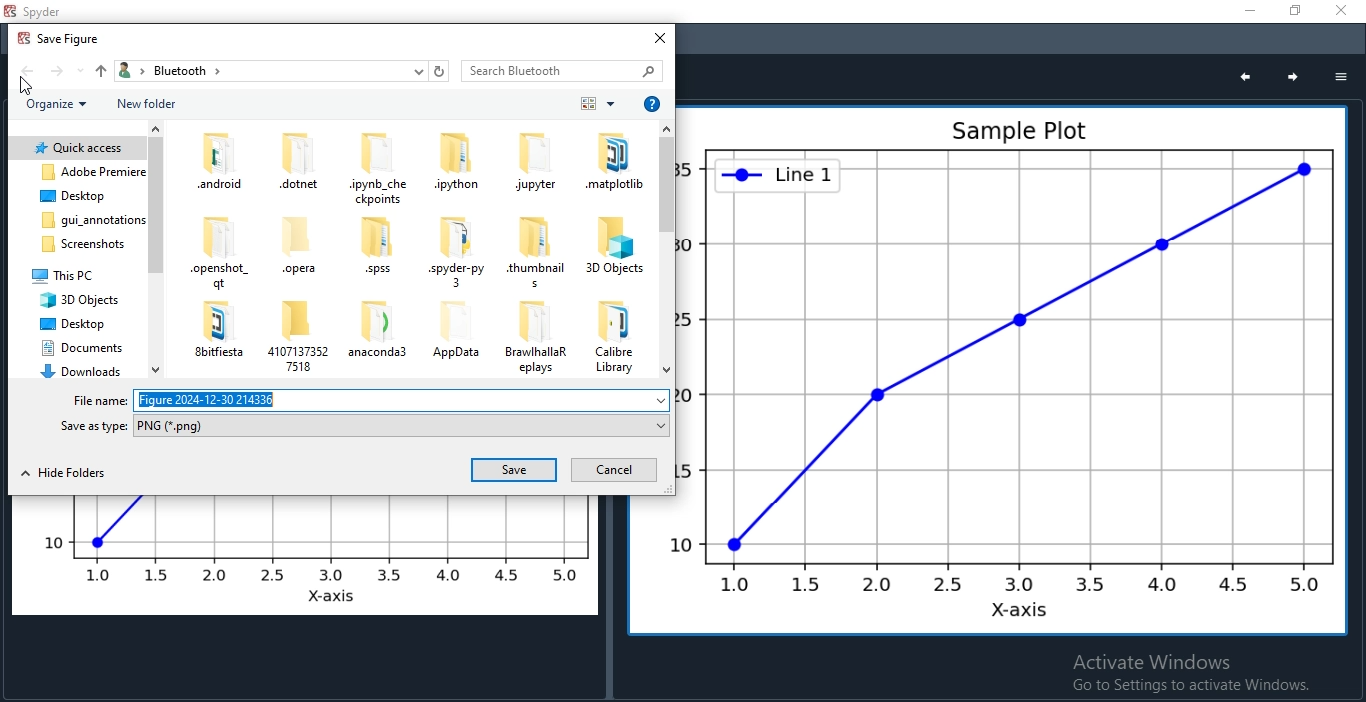 This screenshot has height=702, width=1366. Describe the element at coordinates (1342, 11) in the screenshot. I see `Close` at that location.